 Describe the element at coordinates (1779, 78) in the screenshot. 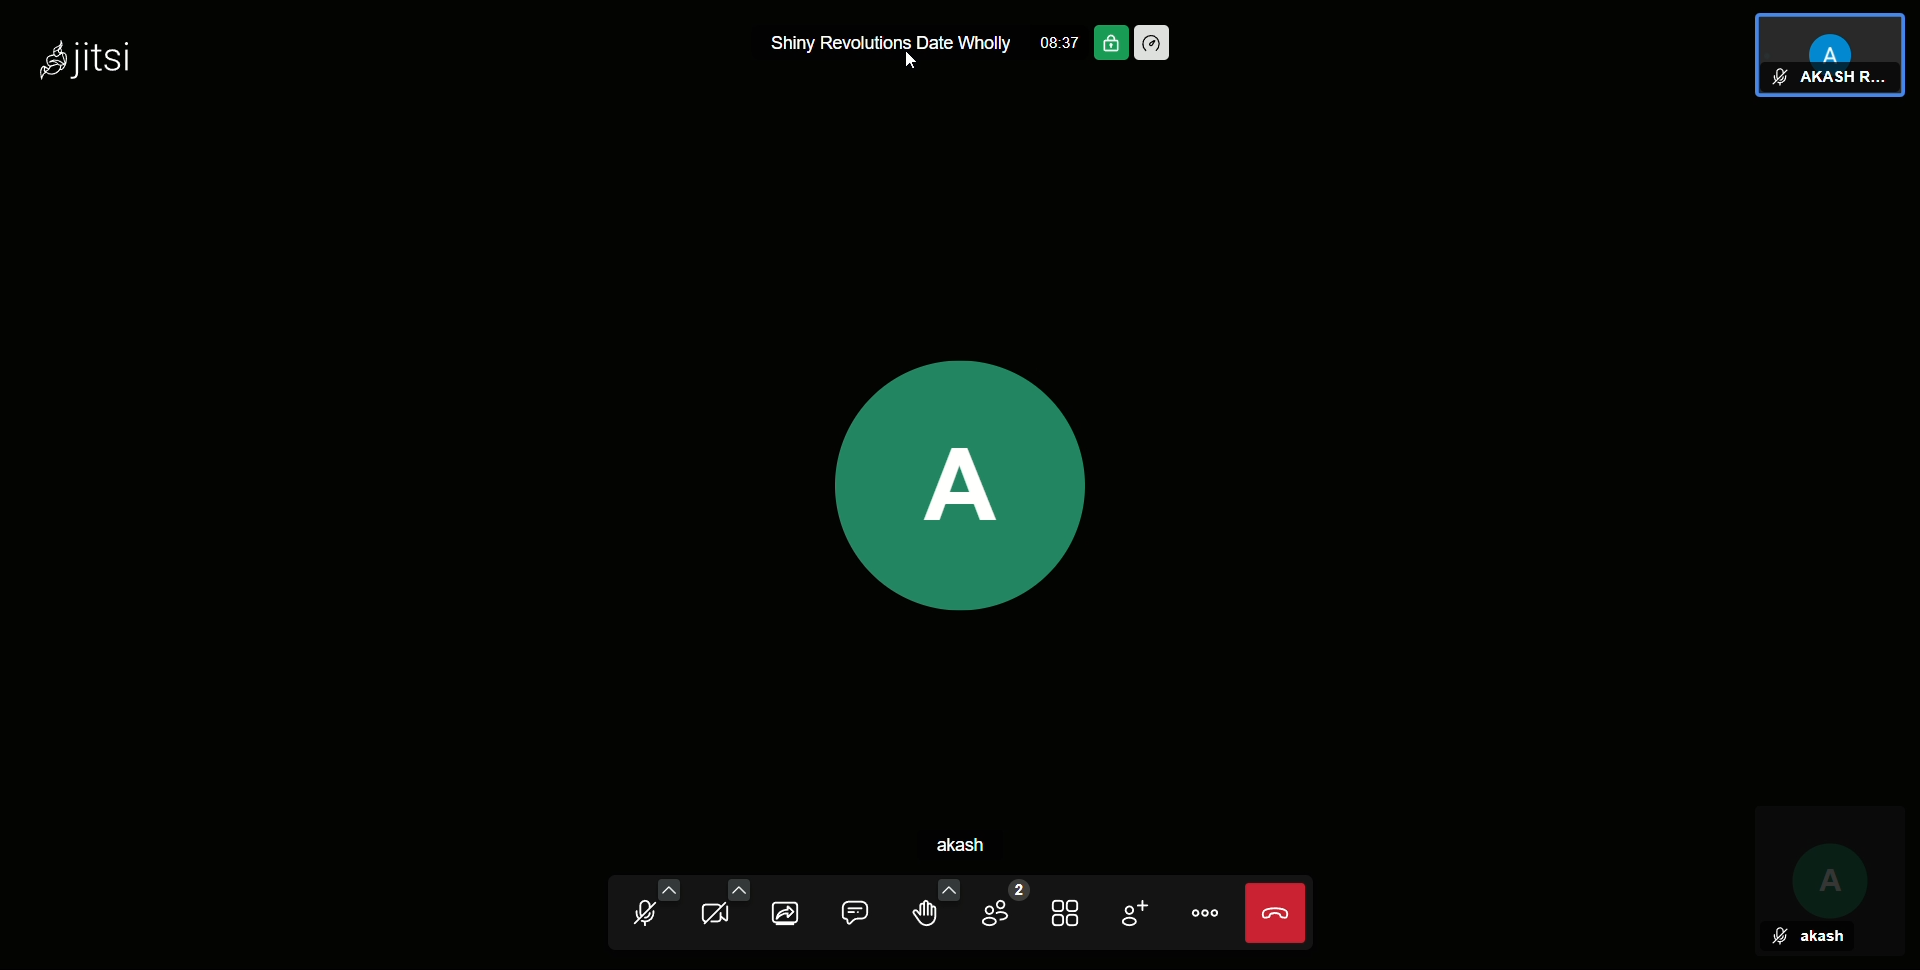

I see `mute` at that location.